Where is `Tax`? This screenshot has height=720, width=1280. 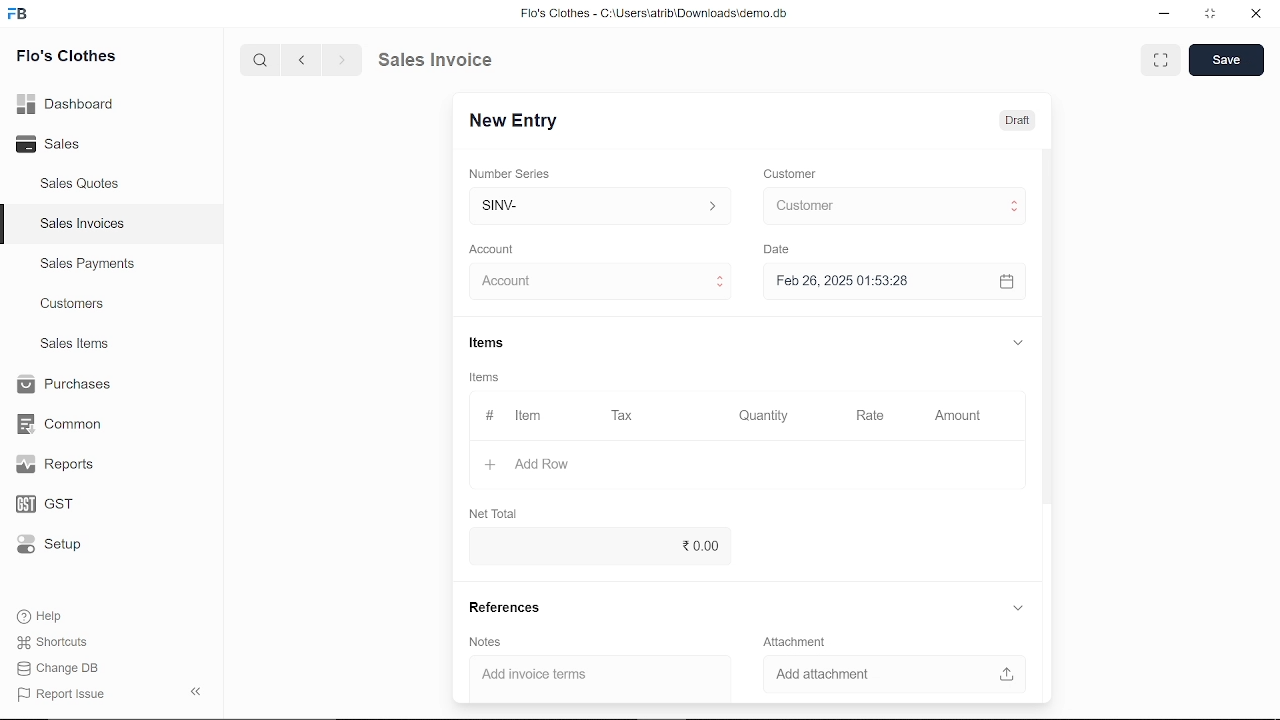 Tax is located at coordinates (626, 416).